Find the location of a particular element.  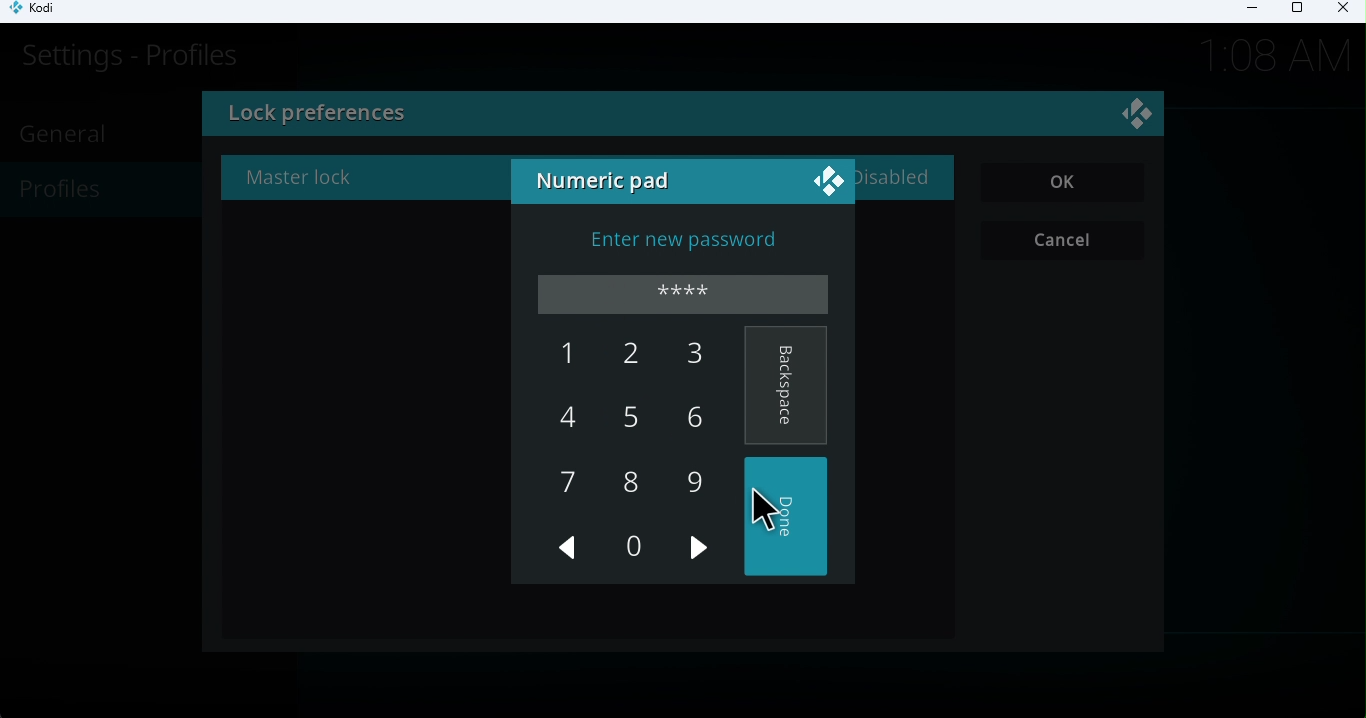

2 is located at coordinates (629, 362).